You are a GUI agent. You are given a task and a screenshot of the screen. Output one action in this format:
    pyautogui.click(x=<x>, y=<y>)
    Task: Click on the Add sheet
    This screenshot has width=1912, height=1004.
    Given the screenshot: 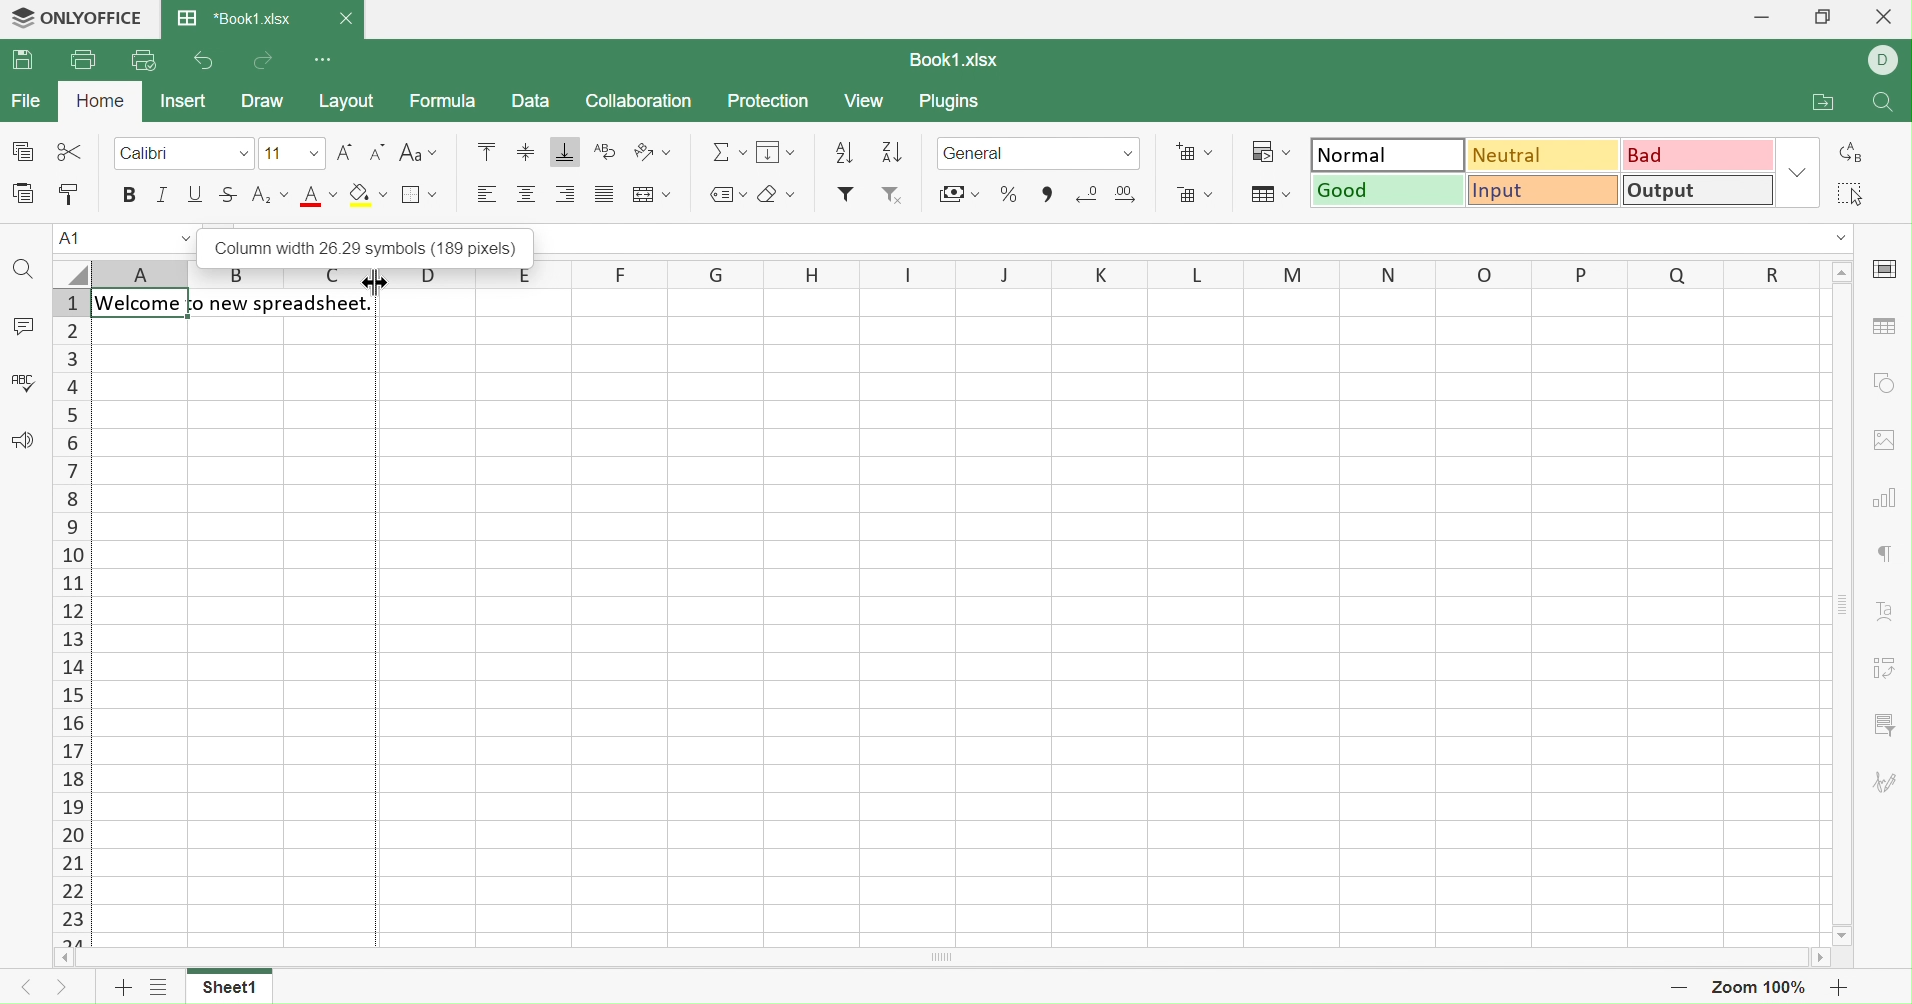 What is the action you would take?
    pyautogui.click(x=121, y=990)
    